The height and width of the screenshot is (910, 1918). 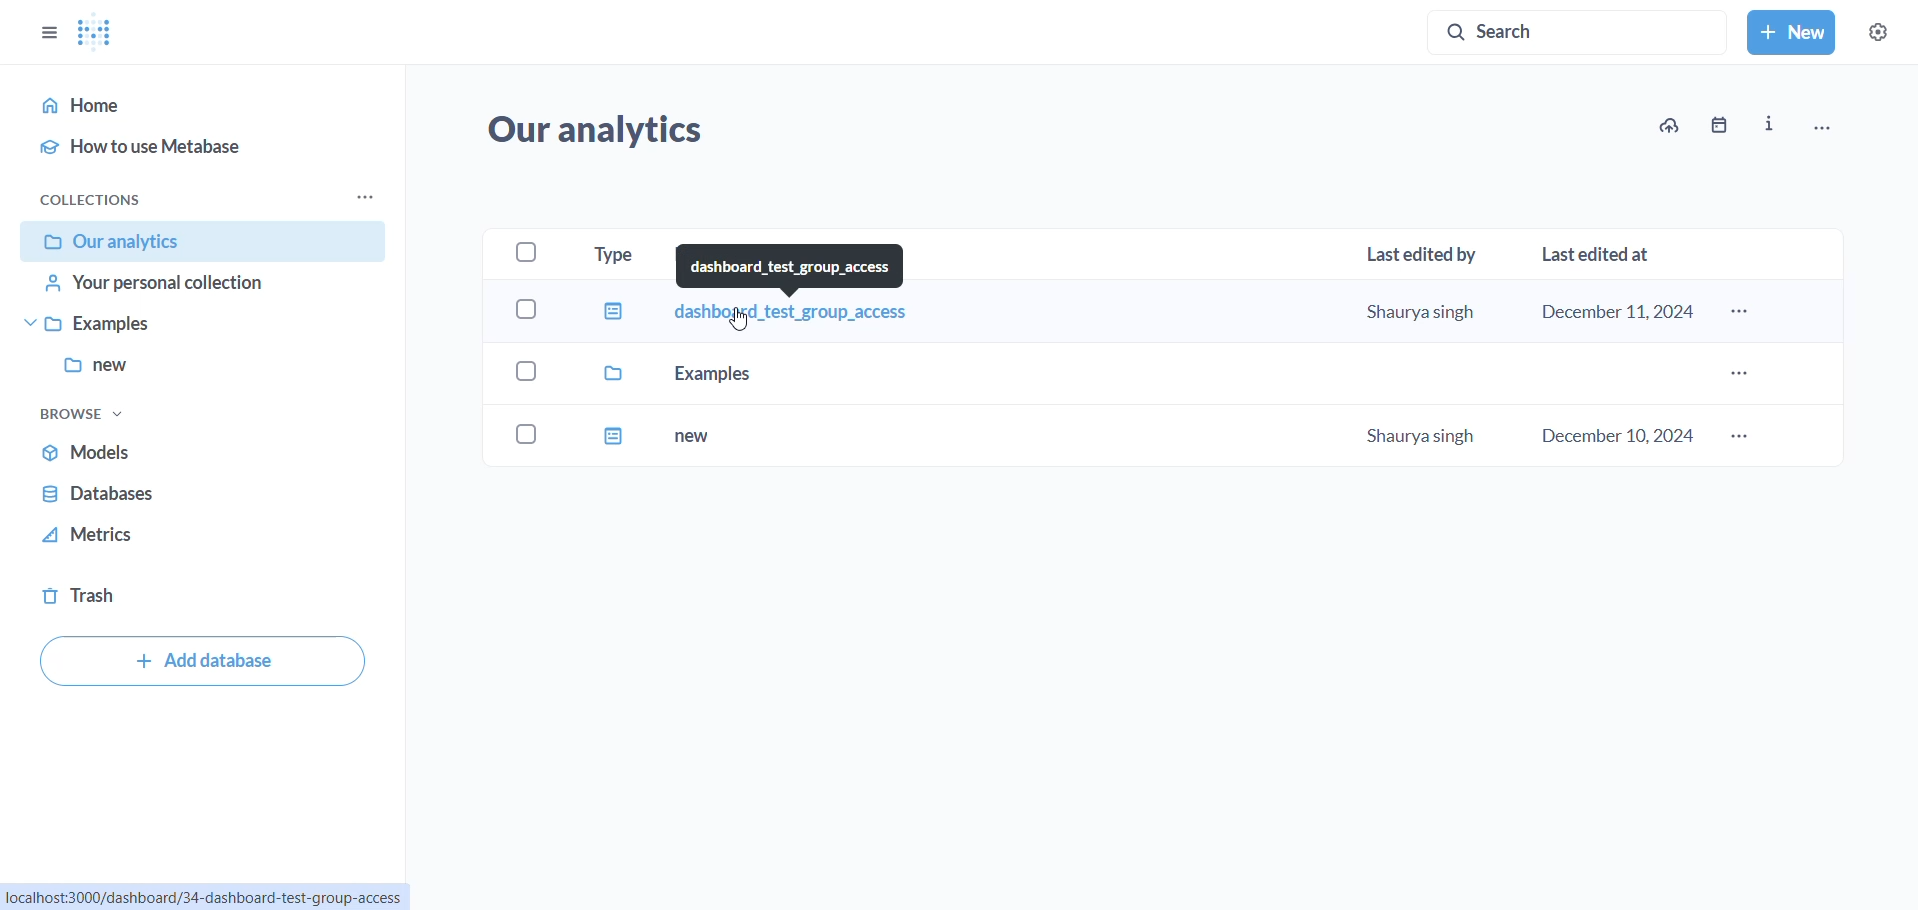 What do you see at coordinates (200, 289) in the screenshot?
I see `your personal collection` at bounding box center [200, 289].